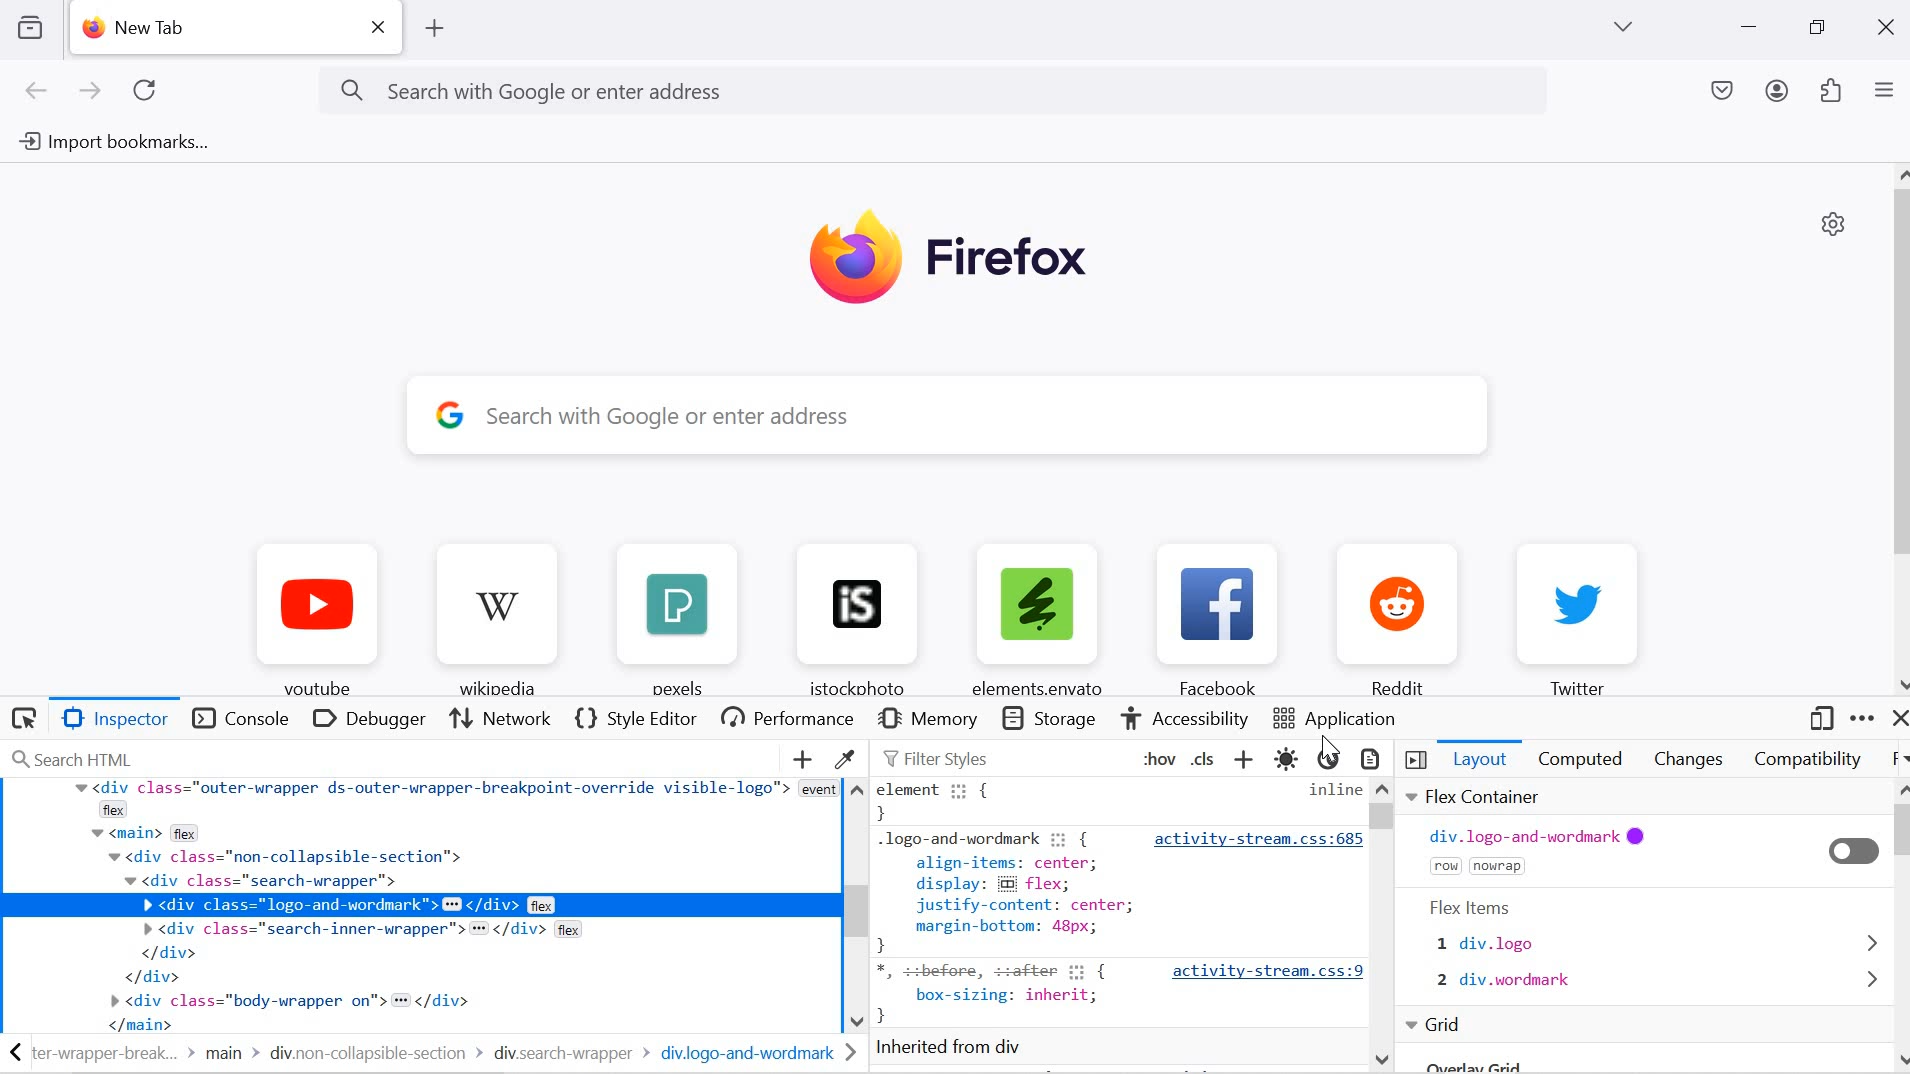 This screenshot has width=1910, height=1074. Describe the element at coordinates (934, 720) in the screenshot. I see `Memory` at that location.